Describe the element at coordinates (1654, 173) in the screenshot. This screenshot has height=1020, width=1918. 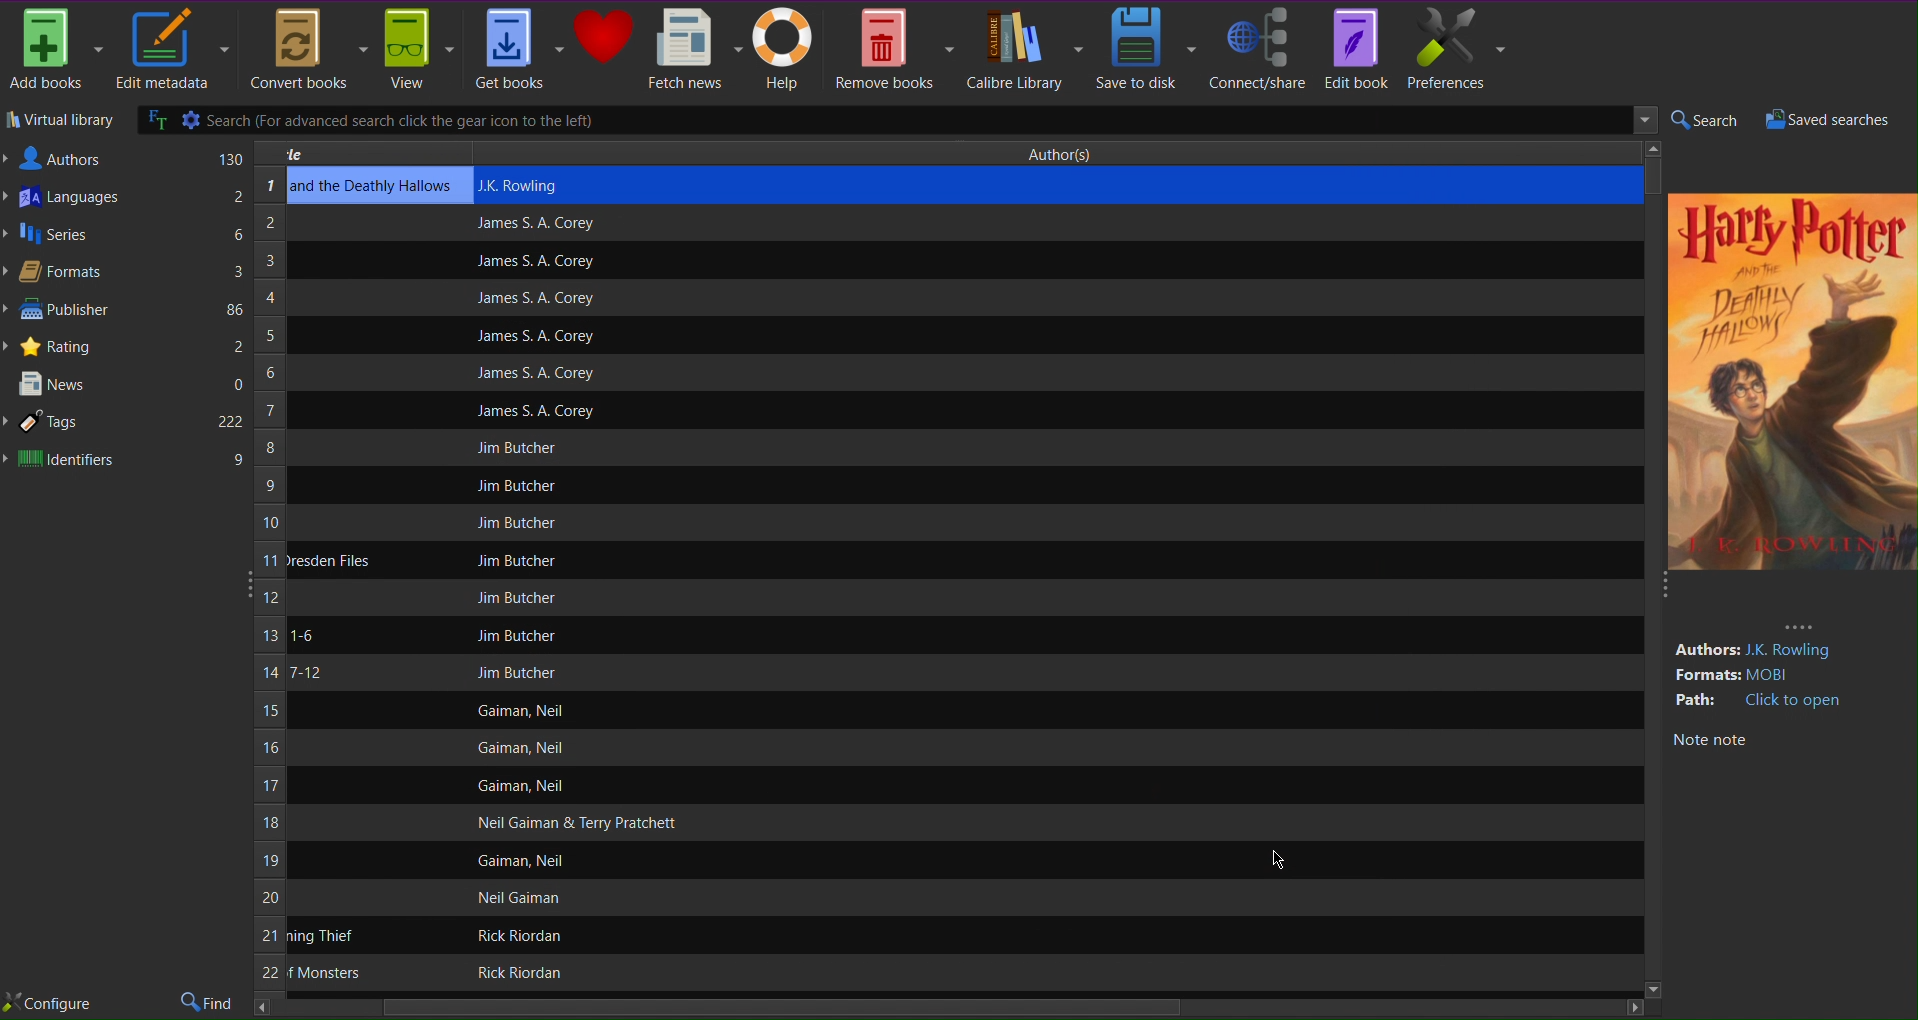
I see `Scrollbar` at that location.